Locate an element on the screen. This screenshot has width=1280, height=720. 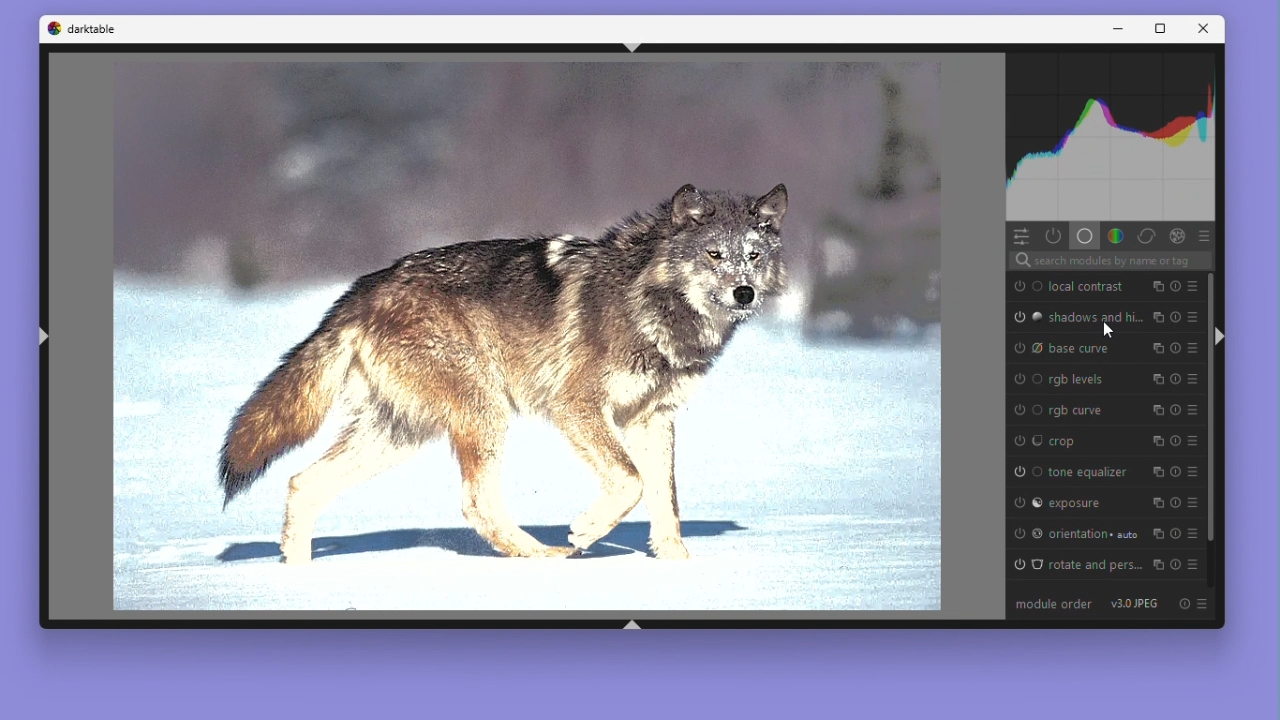
multiple instance actions is located at coordinates (1156, 380).